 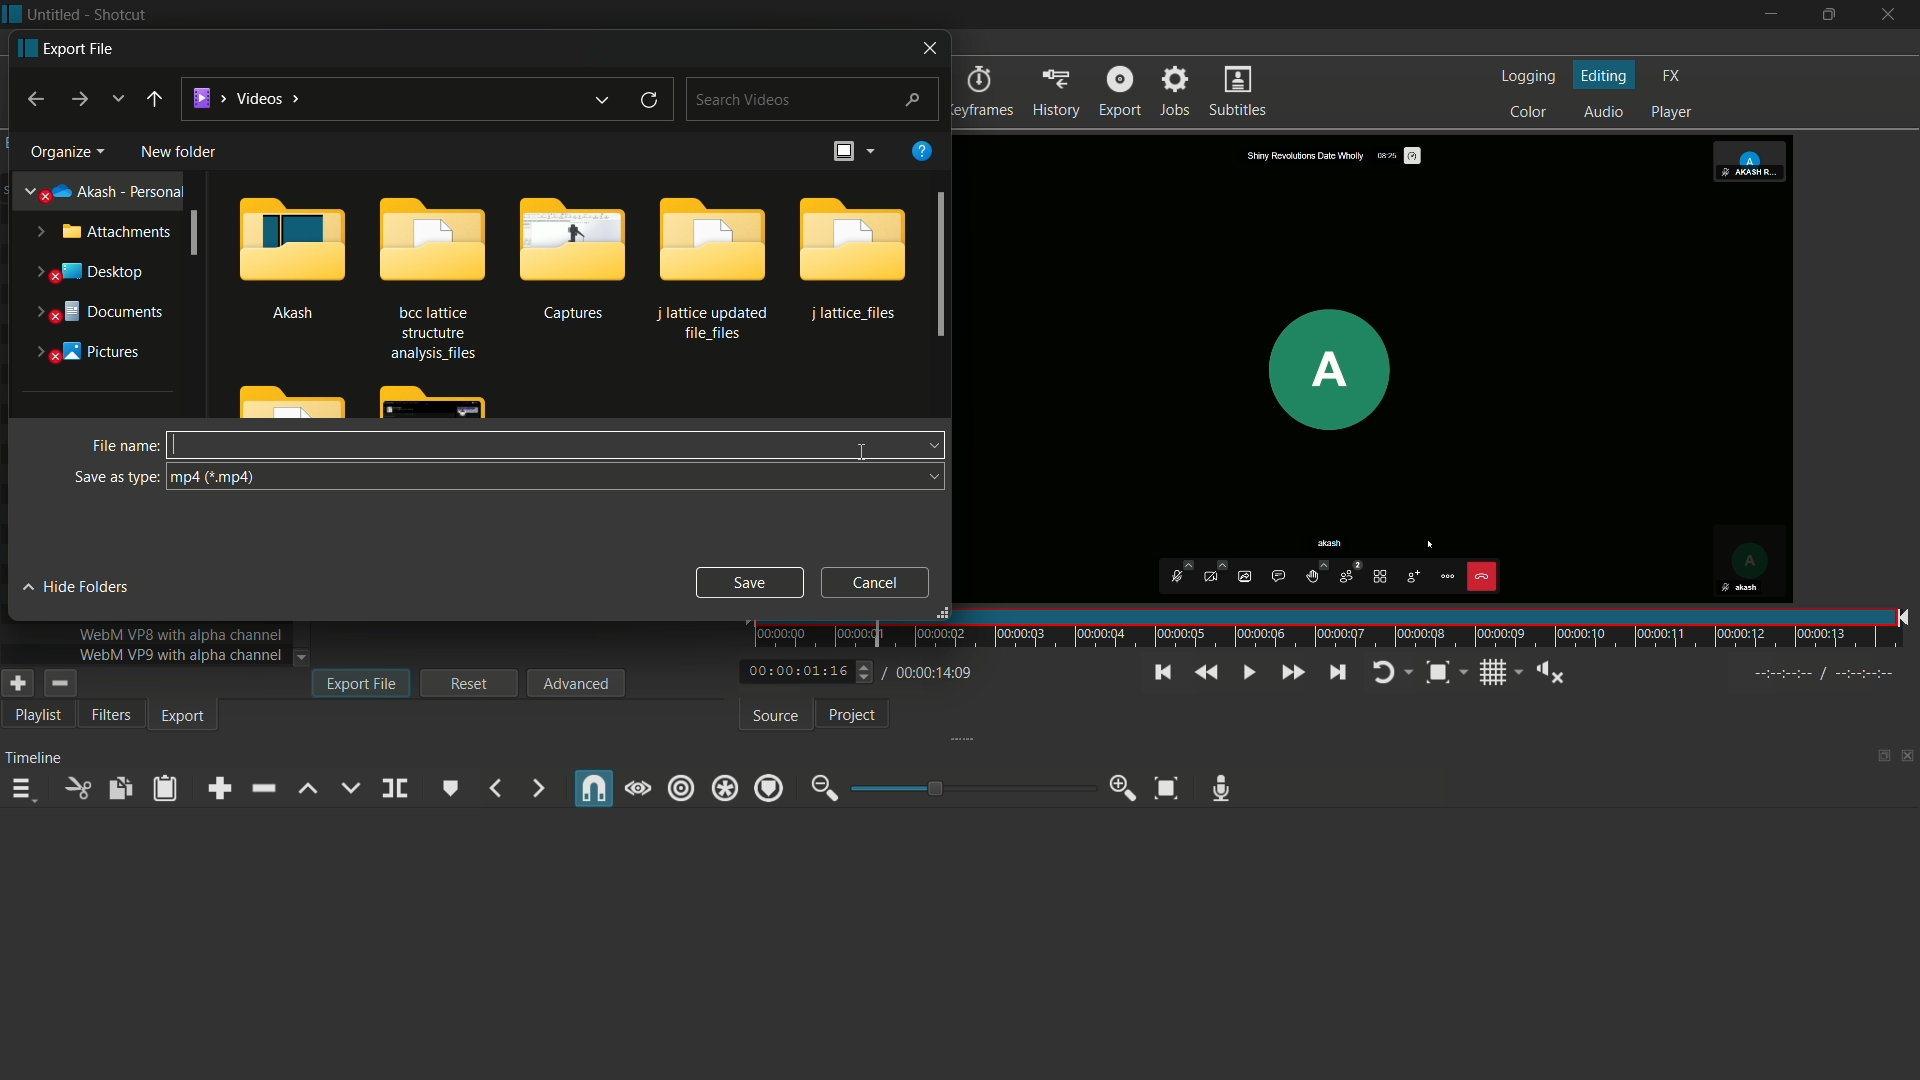 What do you see at coordinates (1058, 93) in the screenshot?
I see `export` at bounding box center [1058, 93].